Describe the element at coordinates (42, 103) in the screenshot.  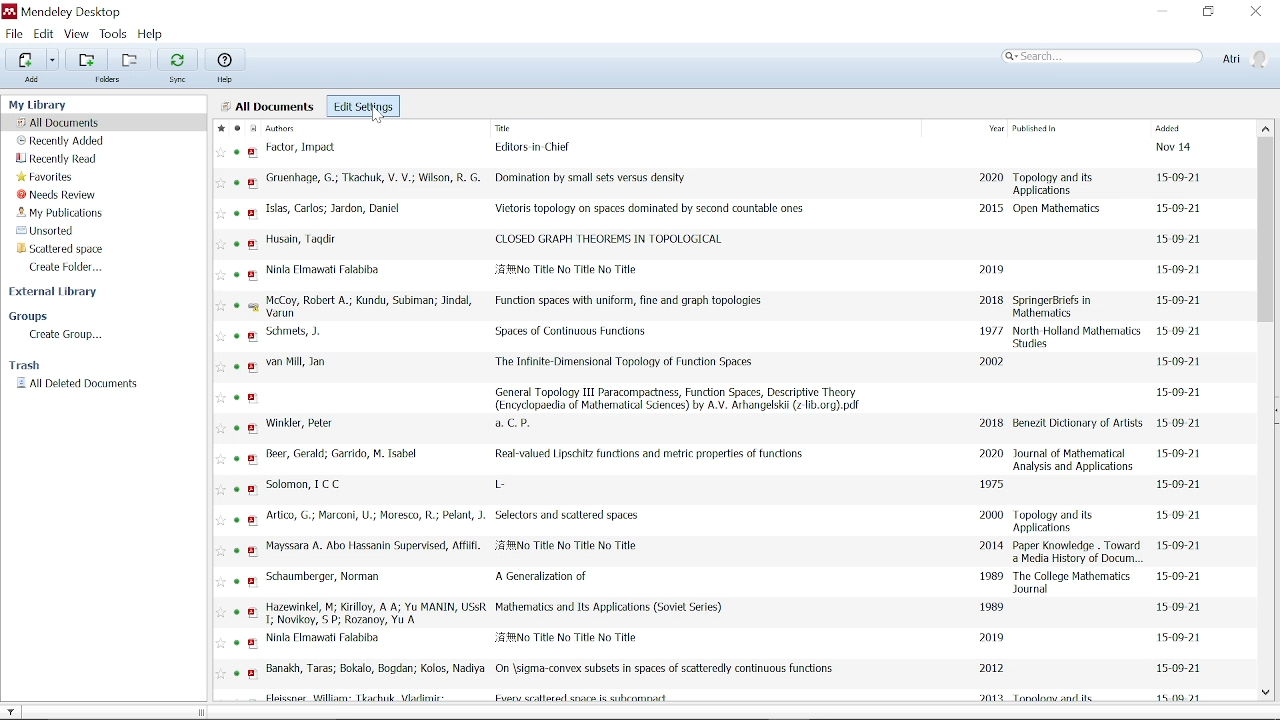
I see `My library` at that location.